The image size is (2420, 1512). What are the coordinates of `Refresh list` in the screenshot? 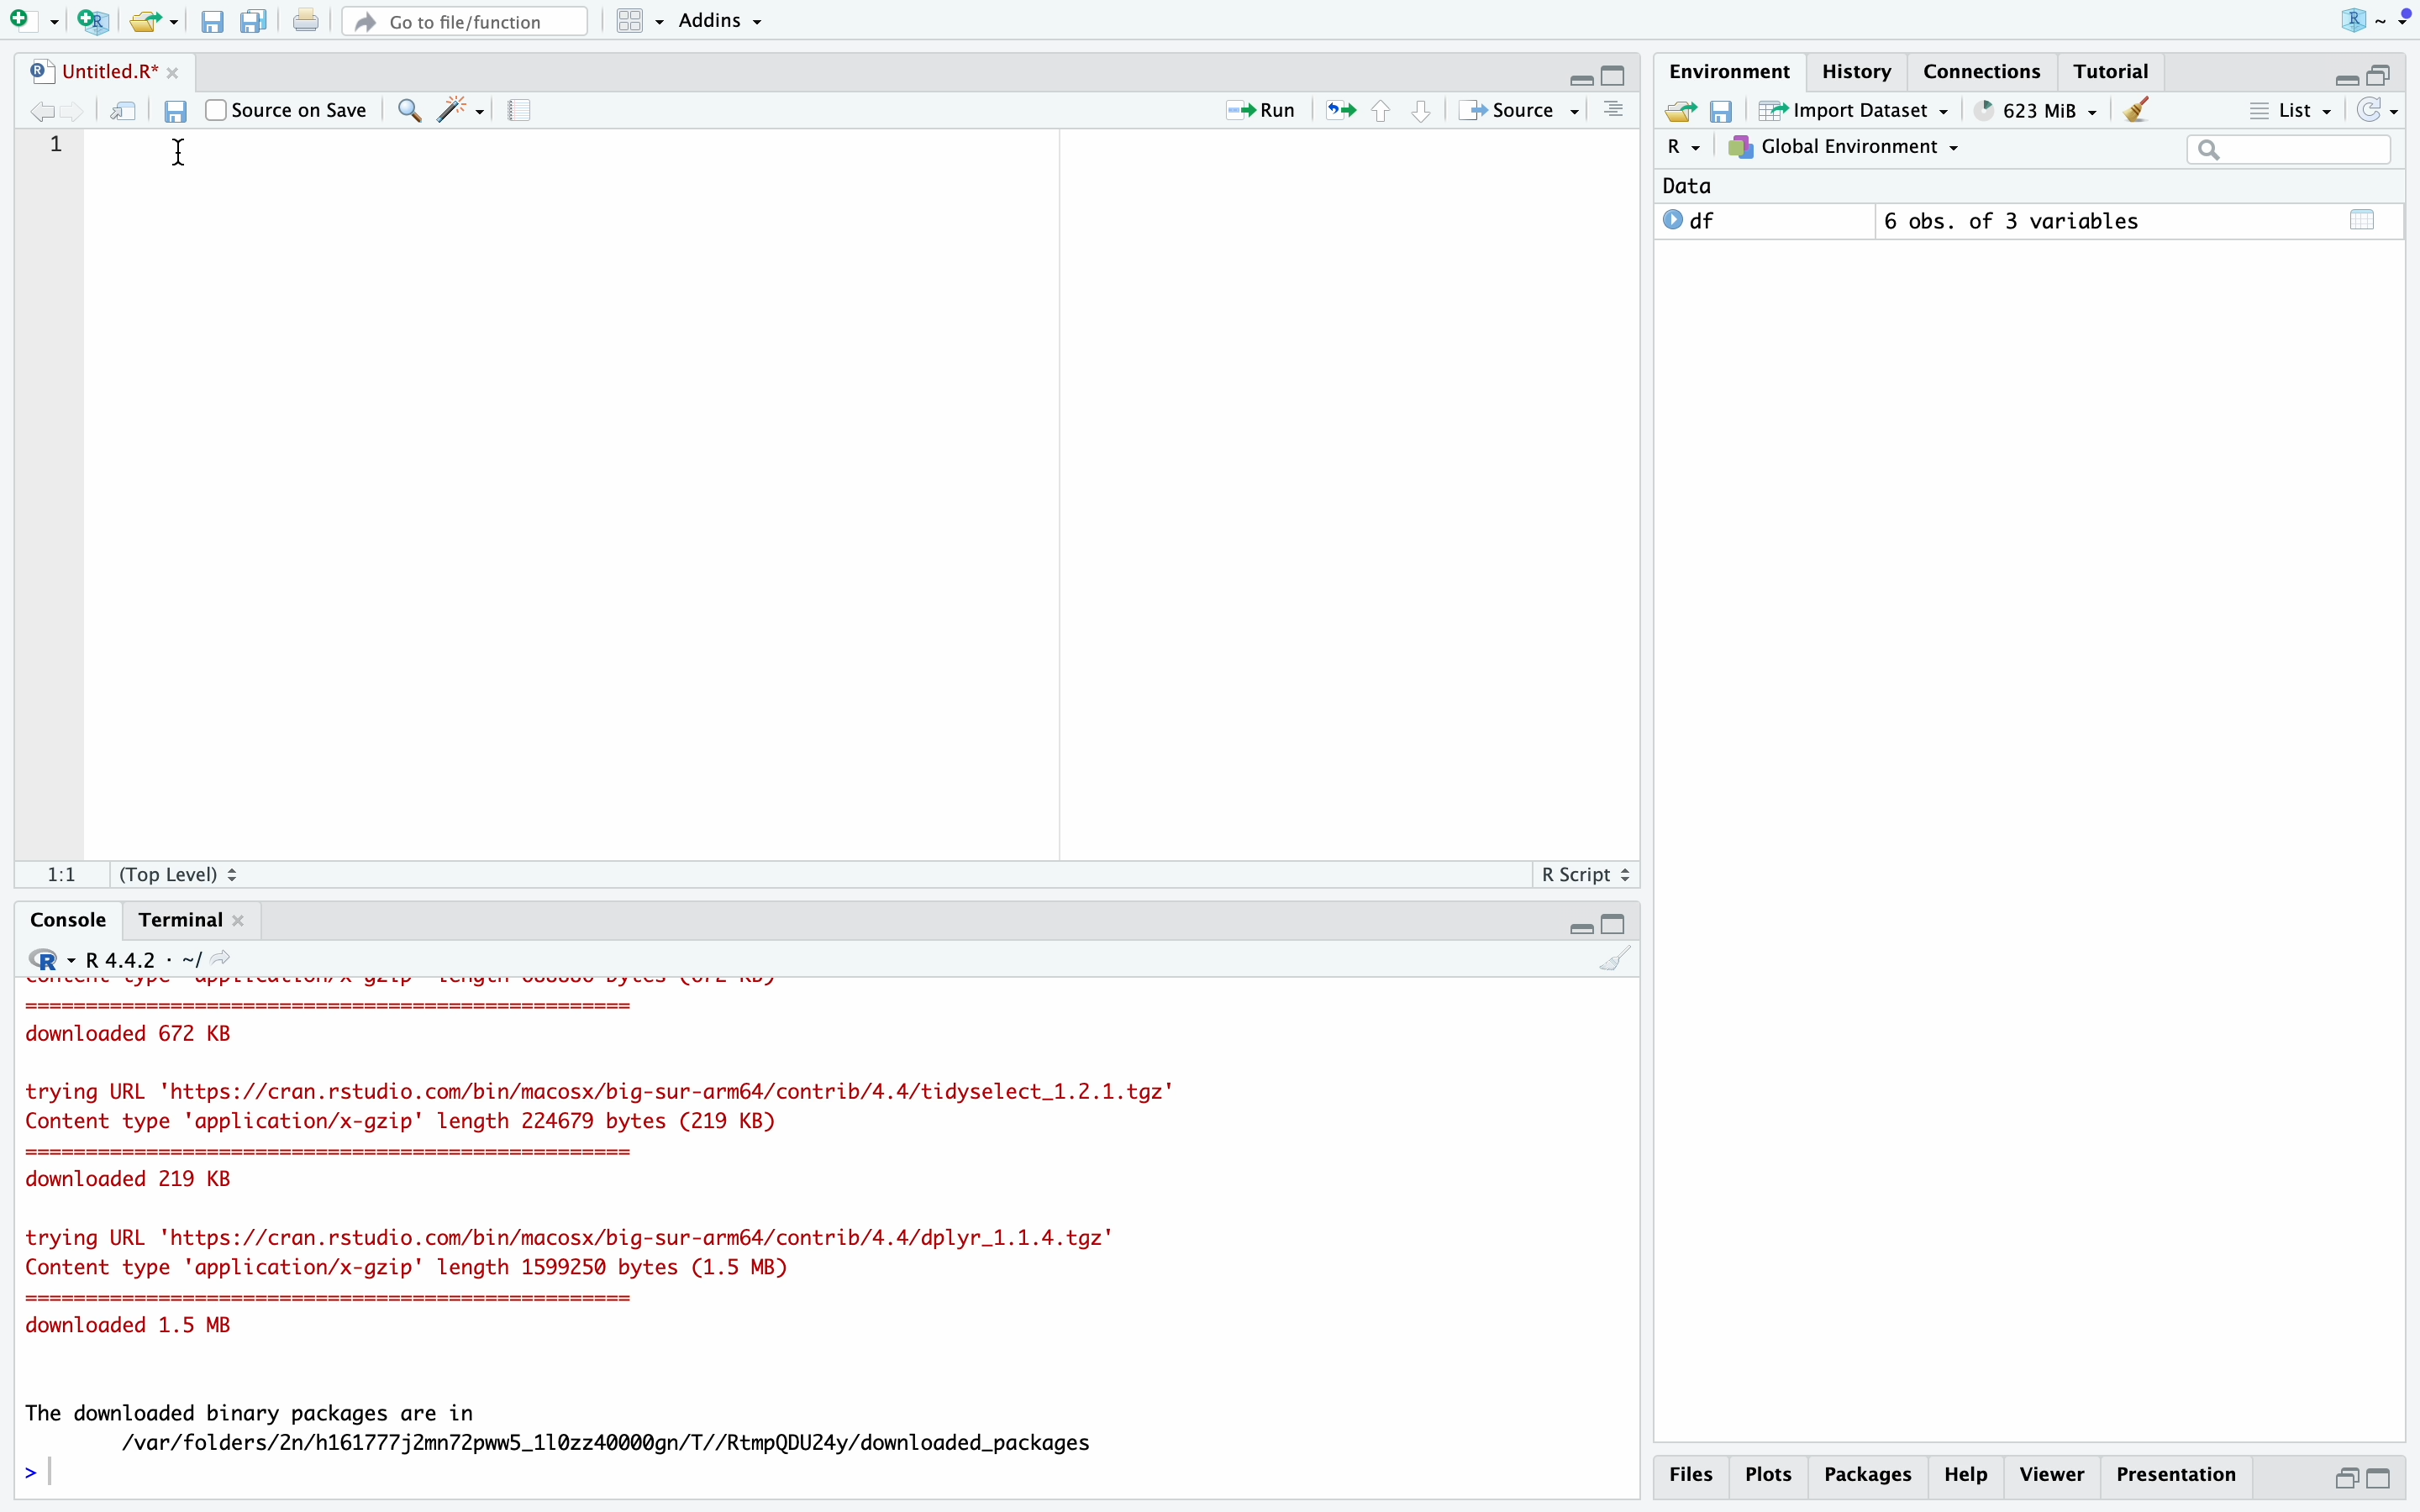 It's located at (2377, 109).